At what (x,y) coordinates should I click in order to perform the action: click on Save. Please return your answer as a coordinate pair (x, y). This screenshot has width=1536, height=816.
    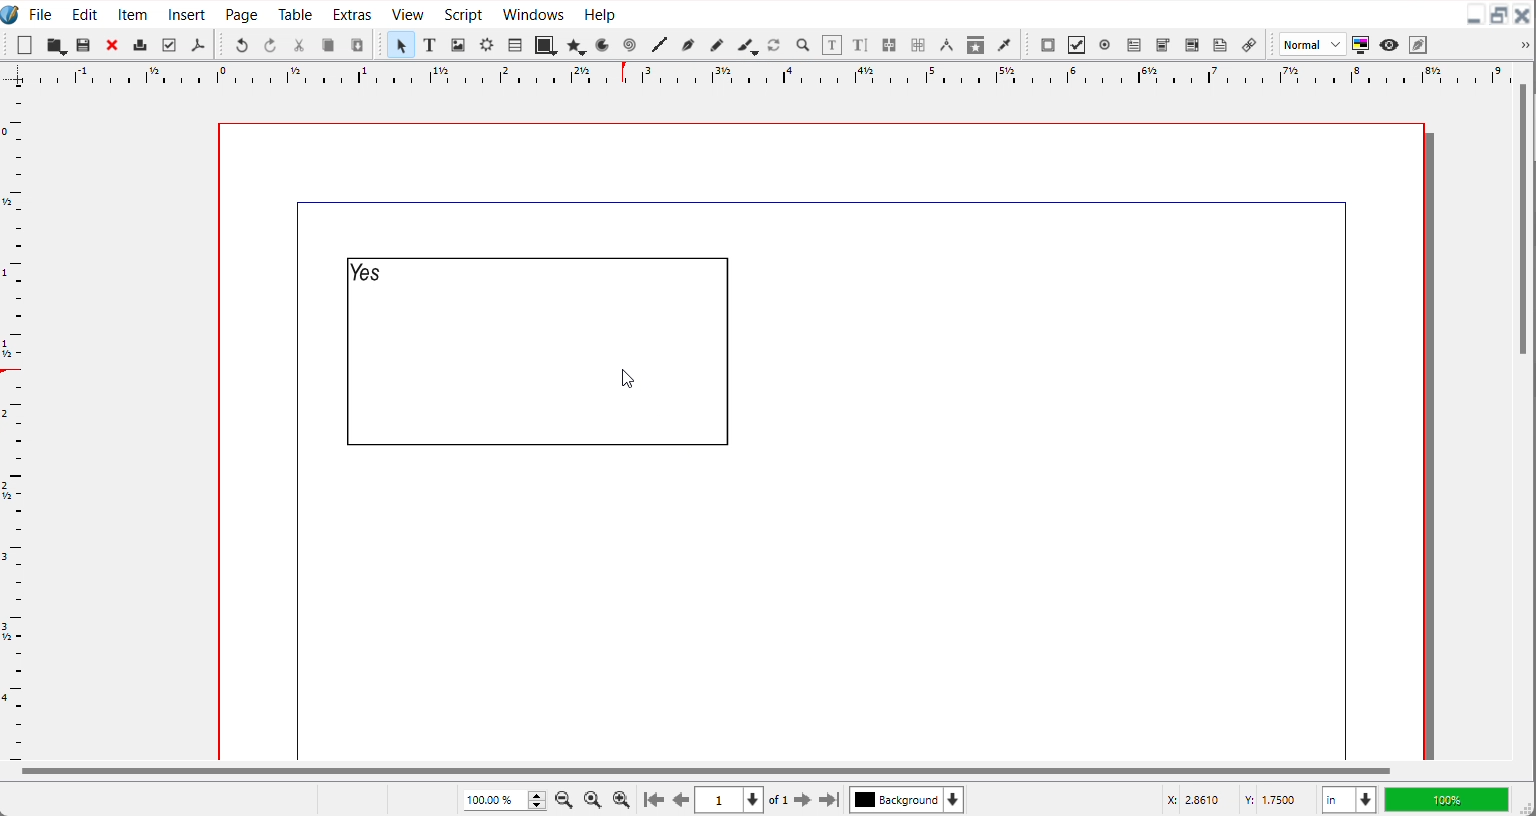
    Looking at the image, I should click on (56, 45).